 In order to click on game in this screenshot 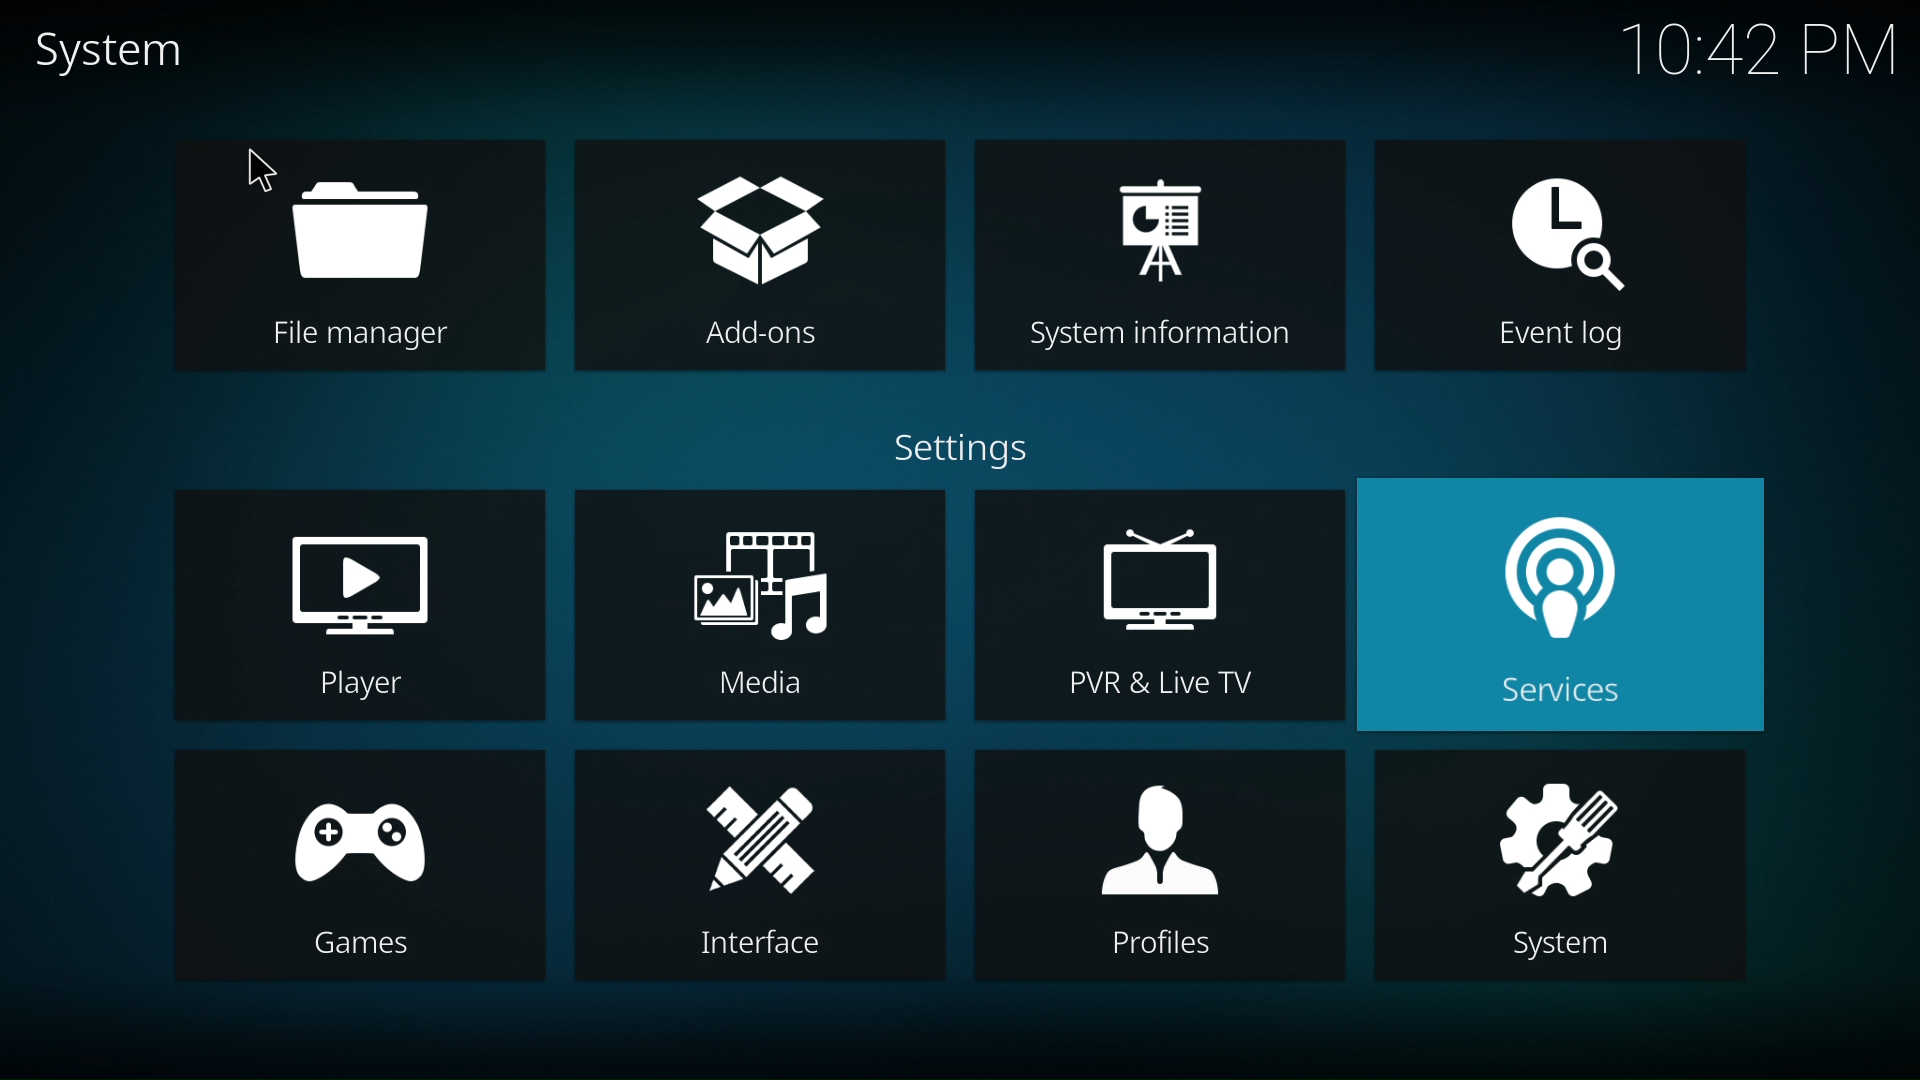, I will do `click(354, 865)`.